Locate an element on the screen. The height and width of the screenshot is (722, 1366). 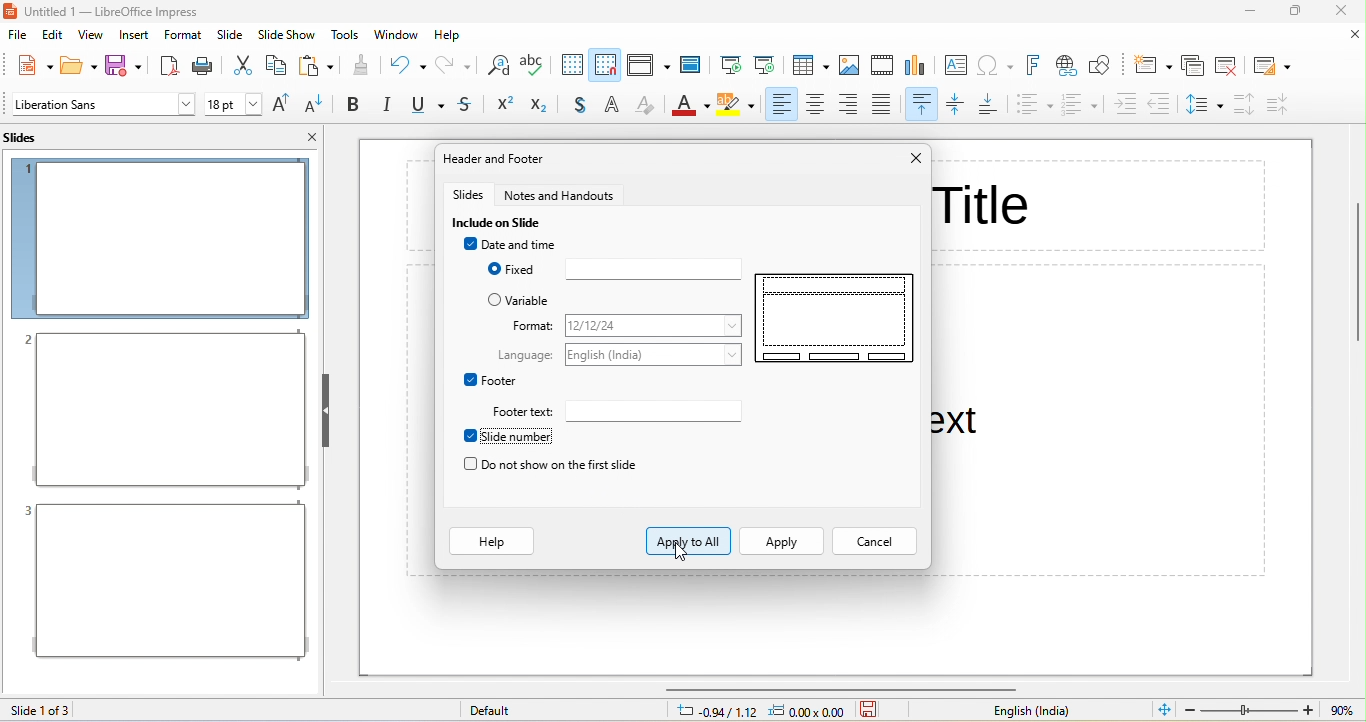
set line spacing is located at coordinates (1204, 107).